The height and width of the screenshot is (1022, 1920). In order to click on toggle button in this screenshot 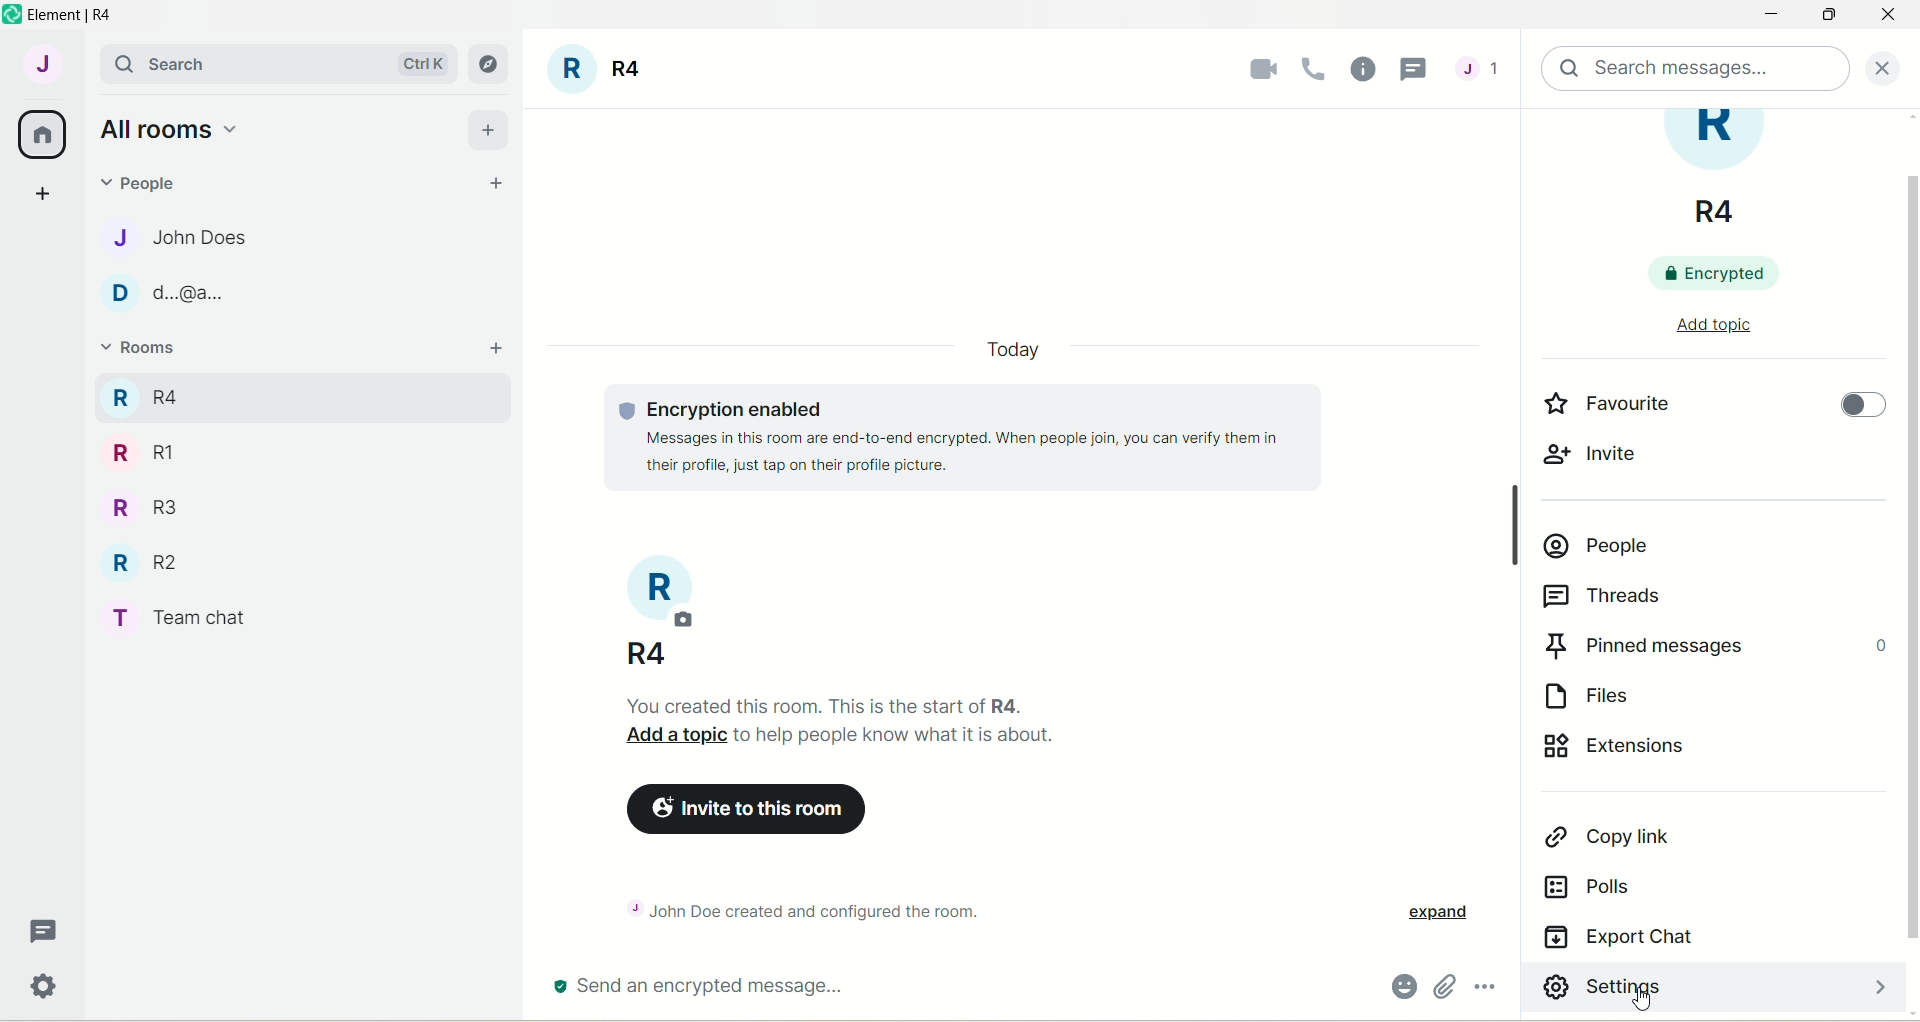, I will do `click(1864, 404)`.